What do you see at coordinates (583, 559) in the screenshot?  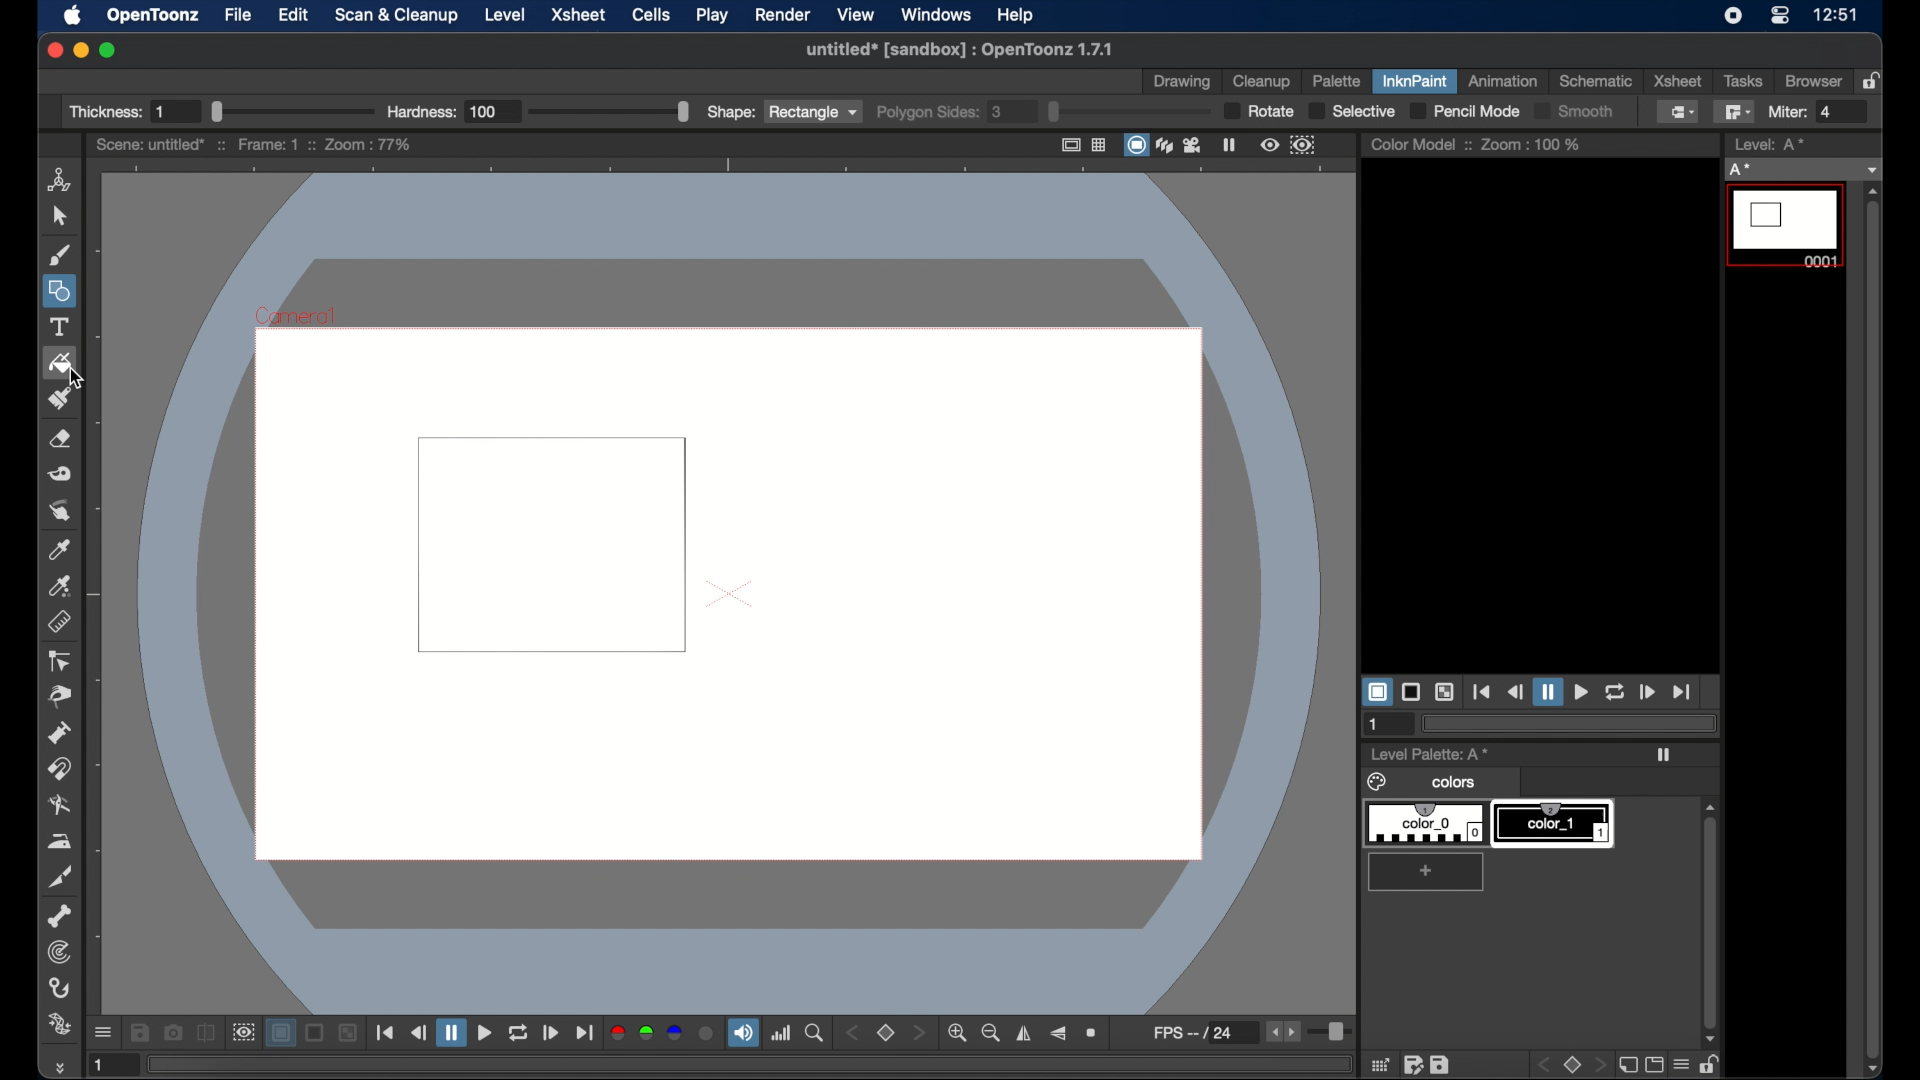 I see `square` at bounding box center [583, 559].